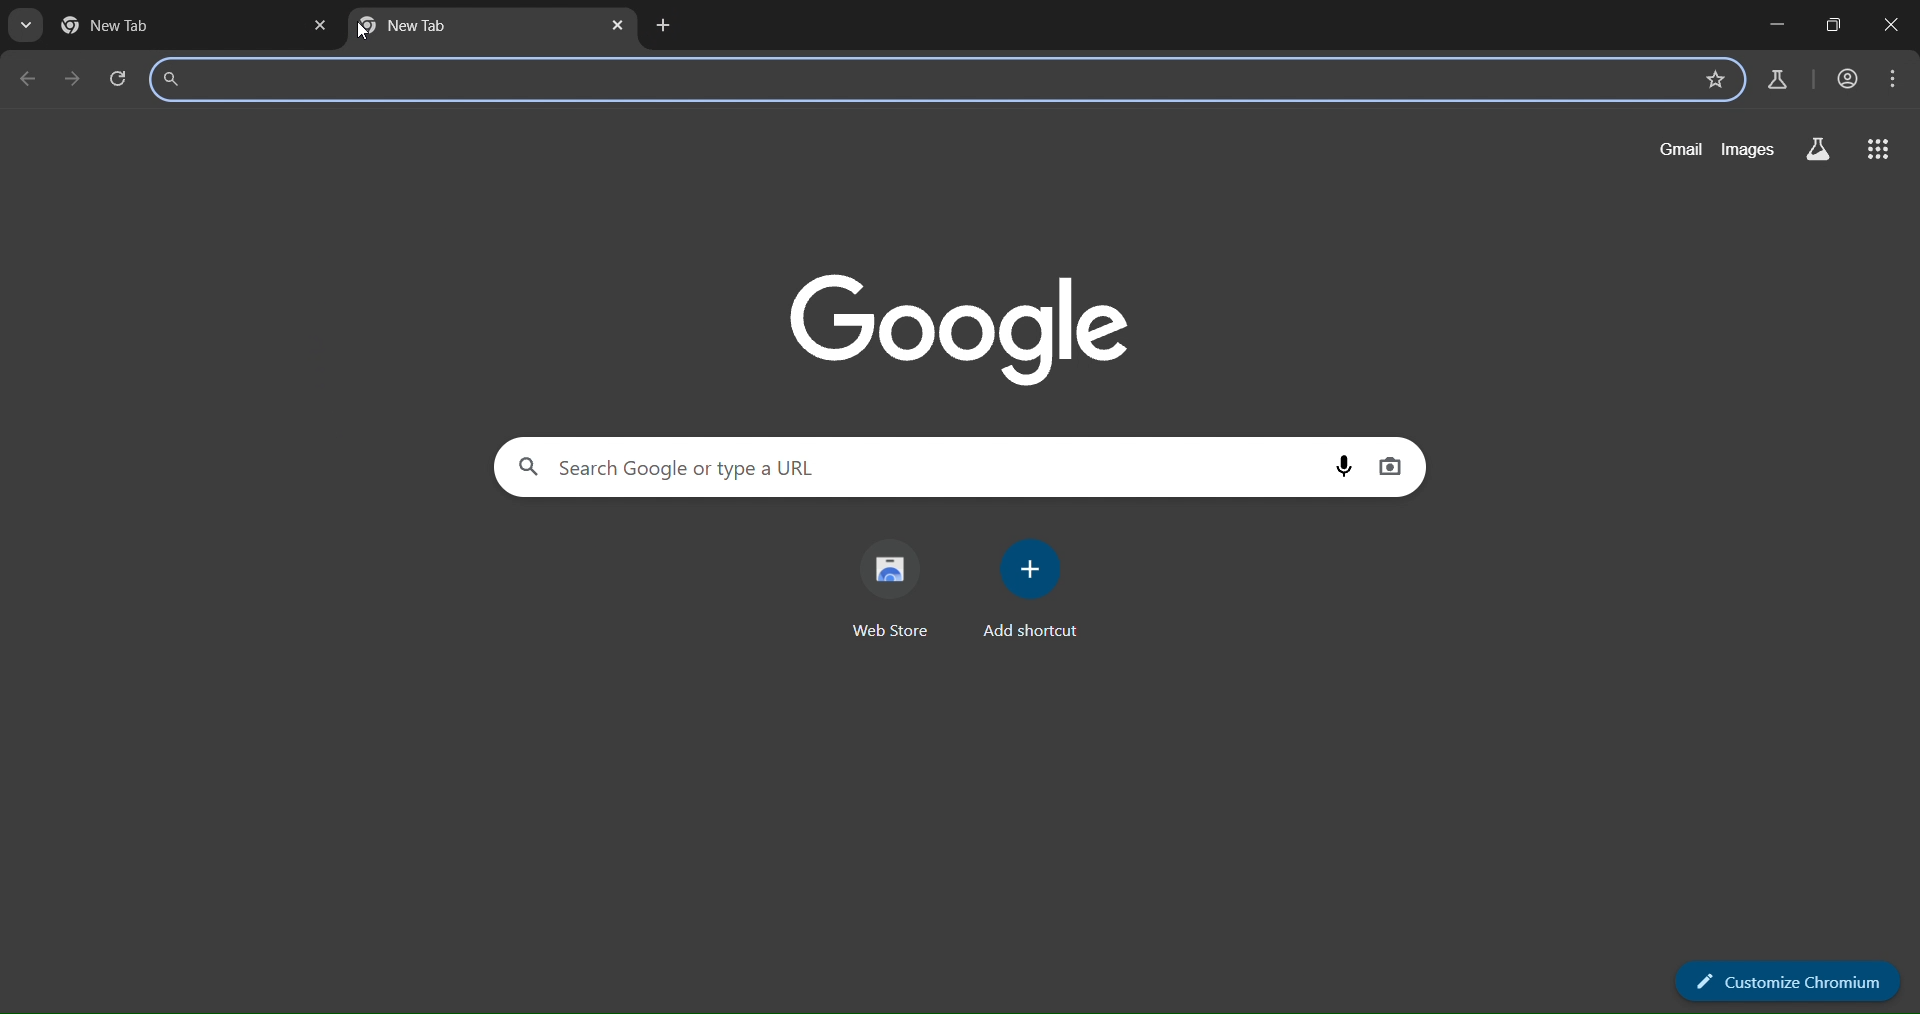  I want to click on go back one page, so click(31, 80).